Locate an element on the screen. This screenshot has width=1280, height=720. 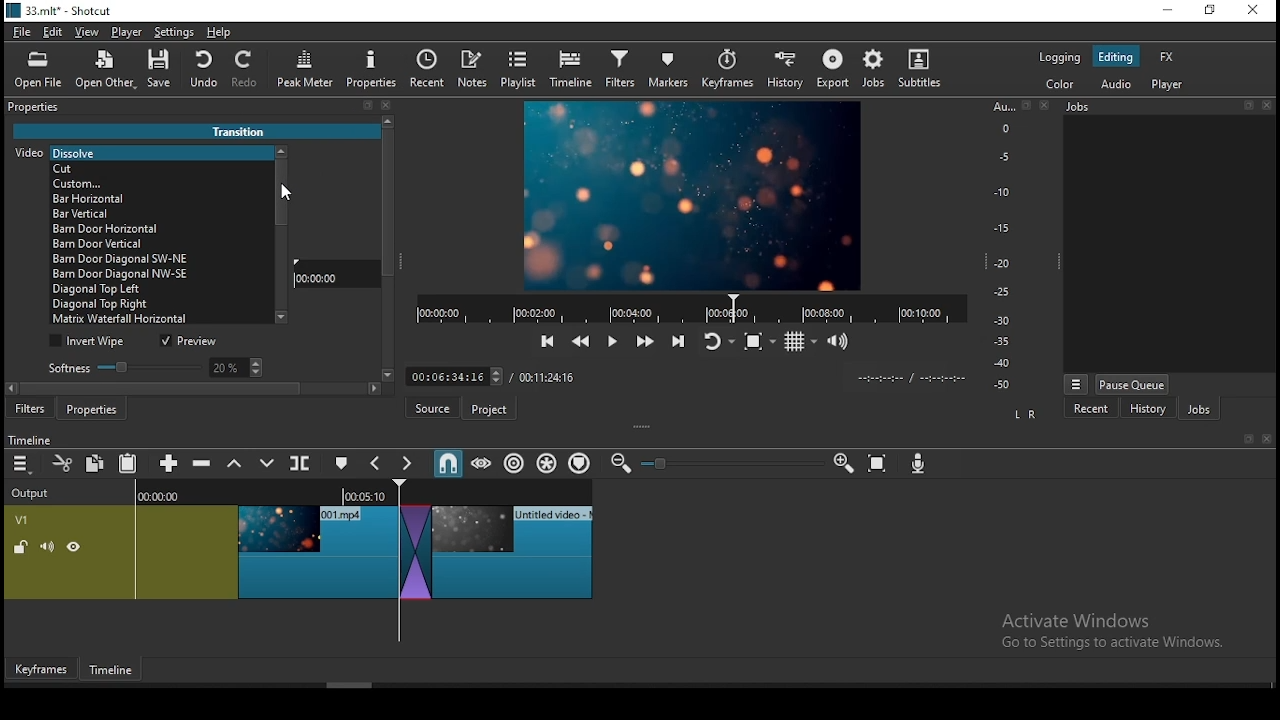
properties is located at coordinates (40, 106).